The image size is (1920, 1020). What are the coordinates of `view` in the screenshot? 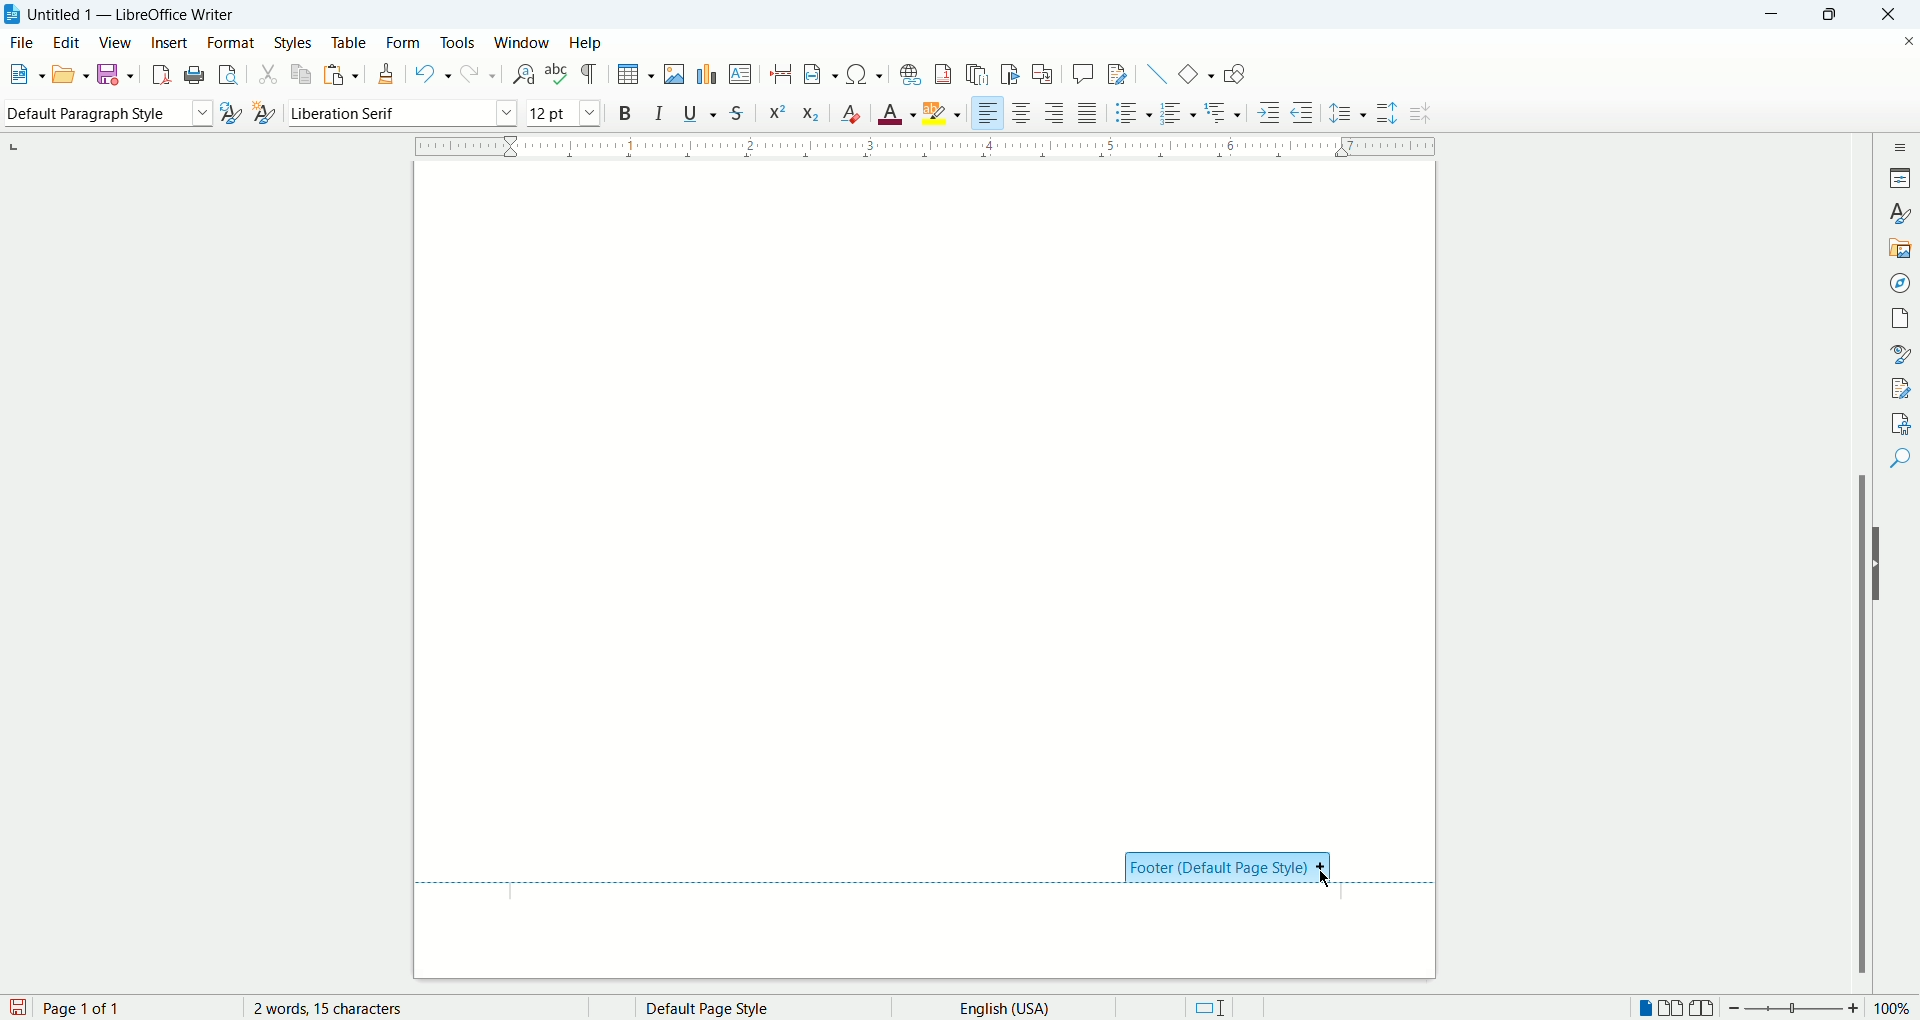 It's located at (117, 43).